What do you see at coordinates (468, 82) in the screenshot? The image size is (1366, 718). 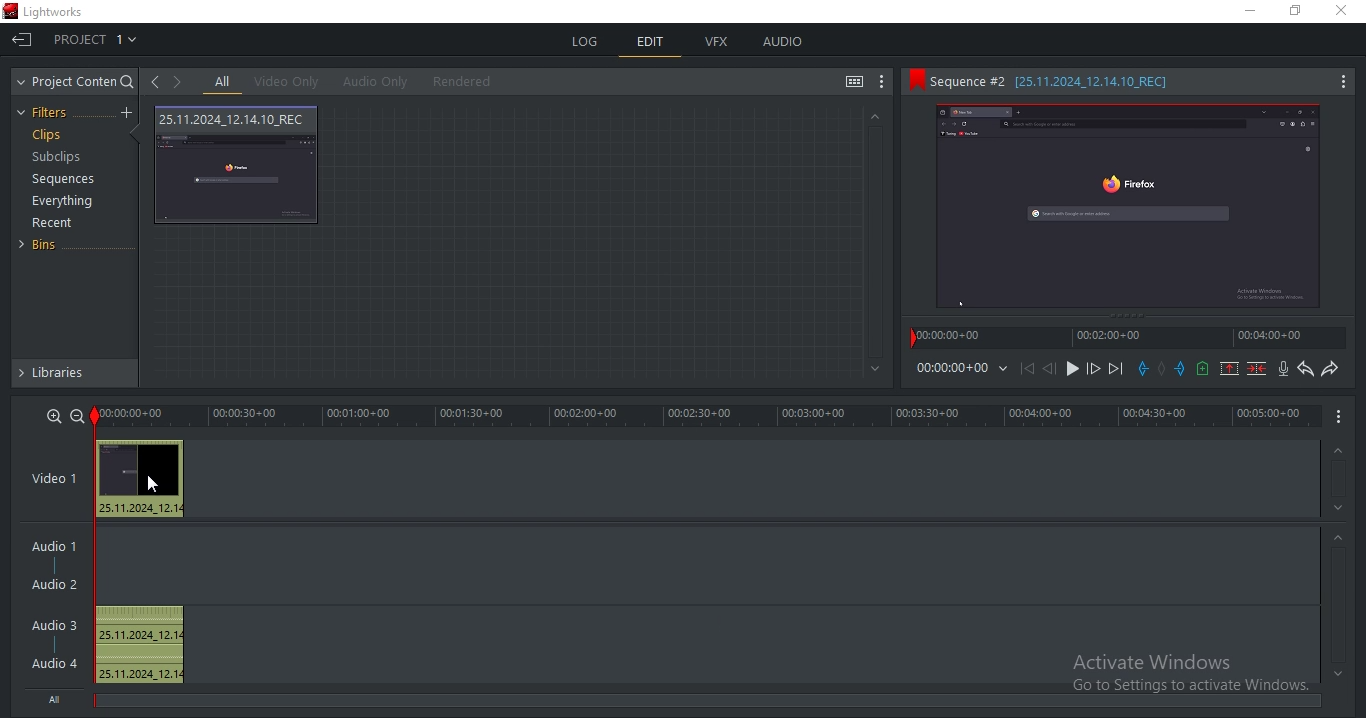 I see `rendered ` at bounding box center [468, 82].